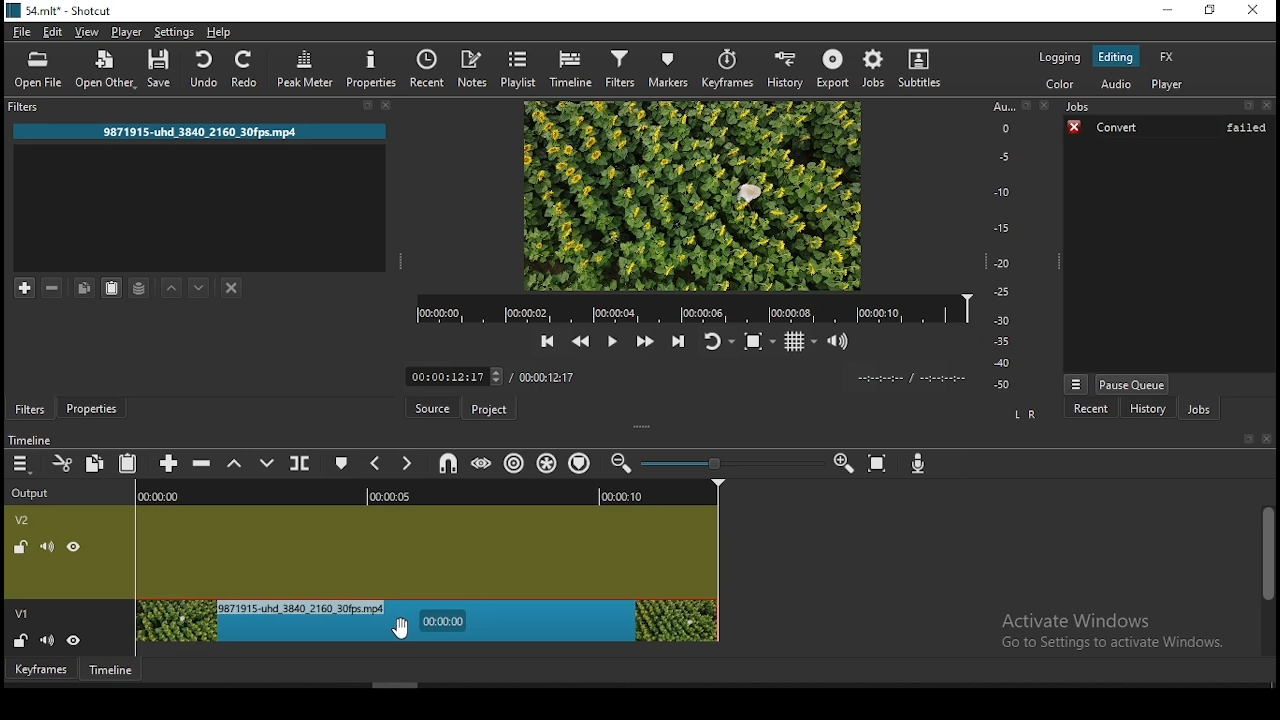 This screenshot has height=720, width=1280. Describe the element at coordinates (450, 463) in the screenshot. I see `snap` at that location.